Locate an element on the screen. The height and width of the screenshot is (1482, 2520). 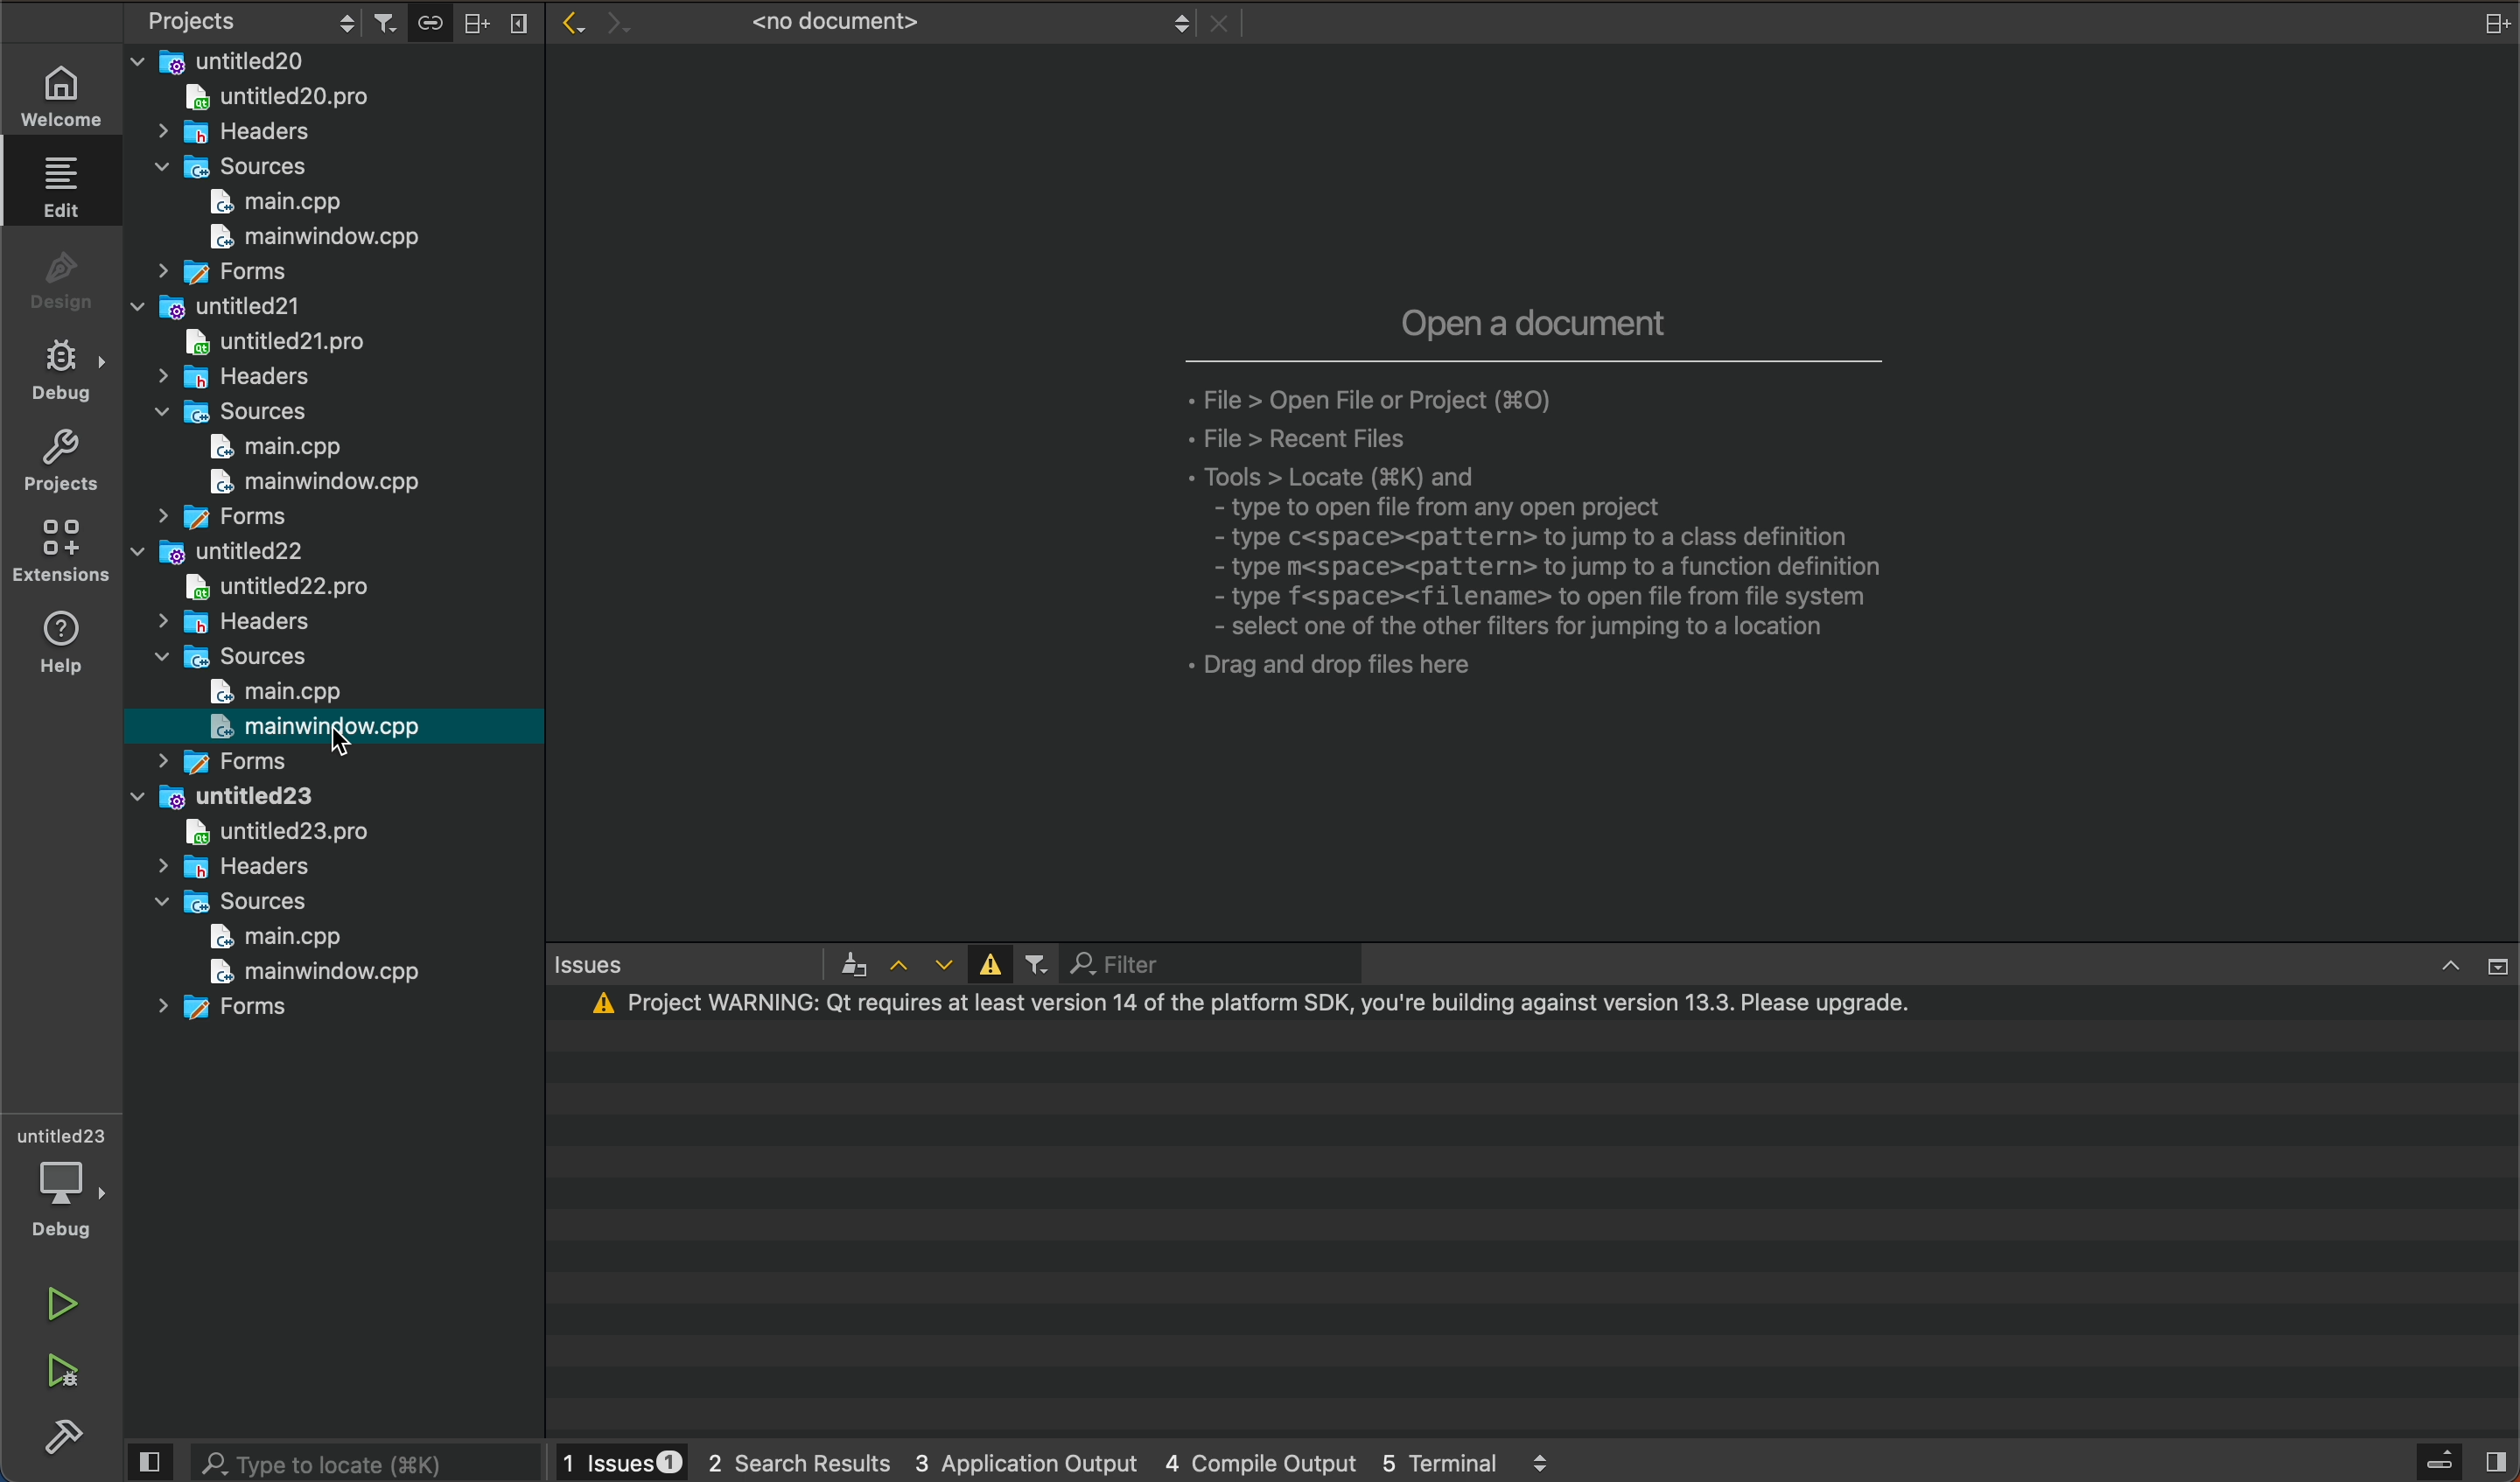
extensions is located at coordinates (62, 553).